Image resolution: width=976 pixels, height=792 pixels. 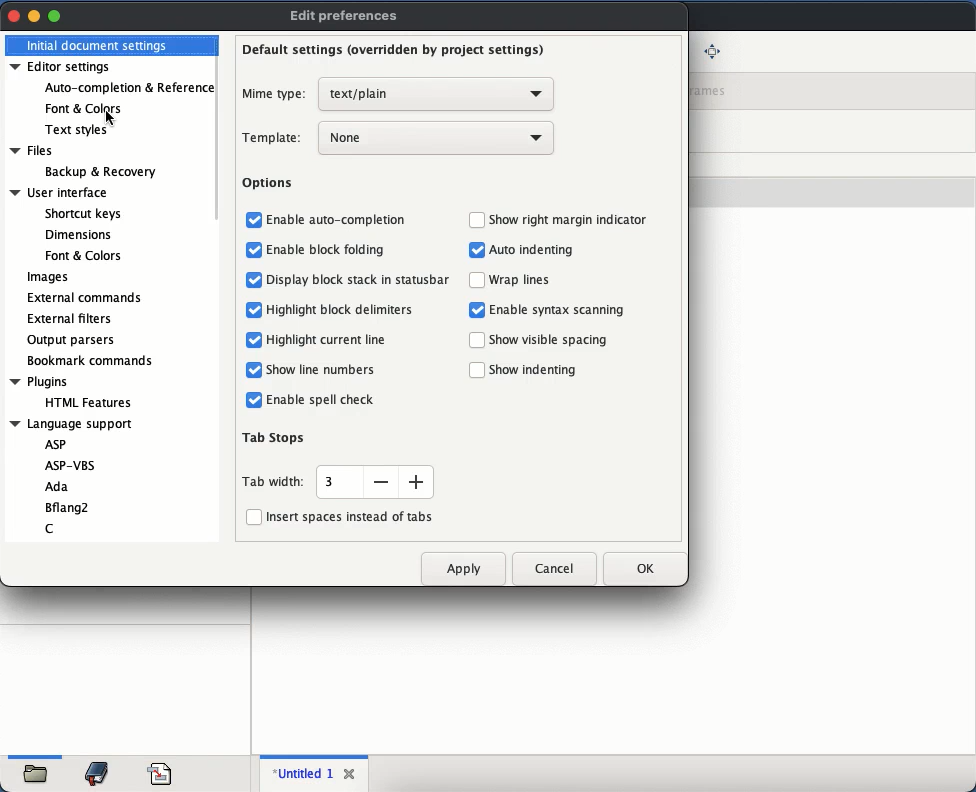 I want to click on checkbox, so click(x=475, y=310).